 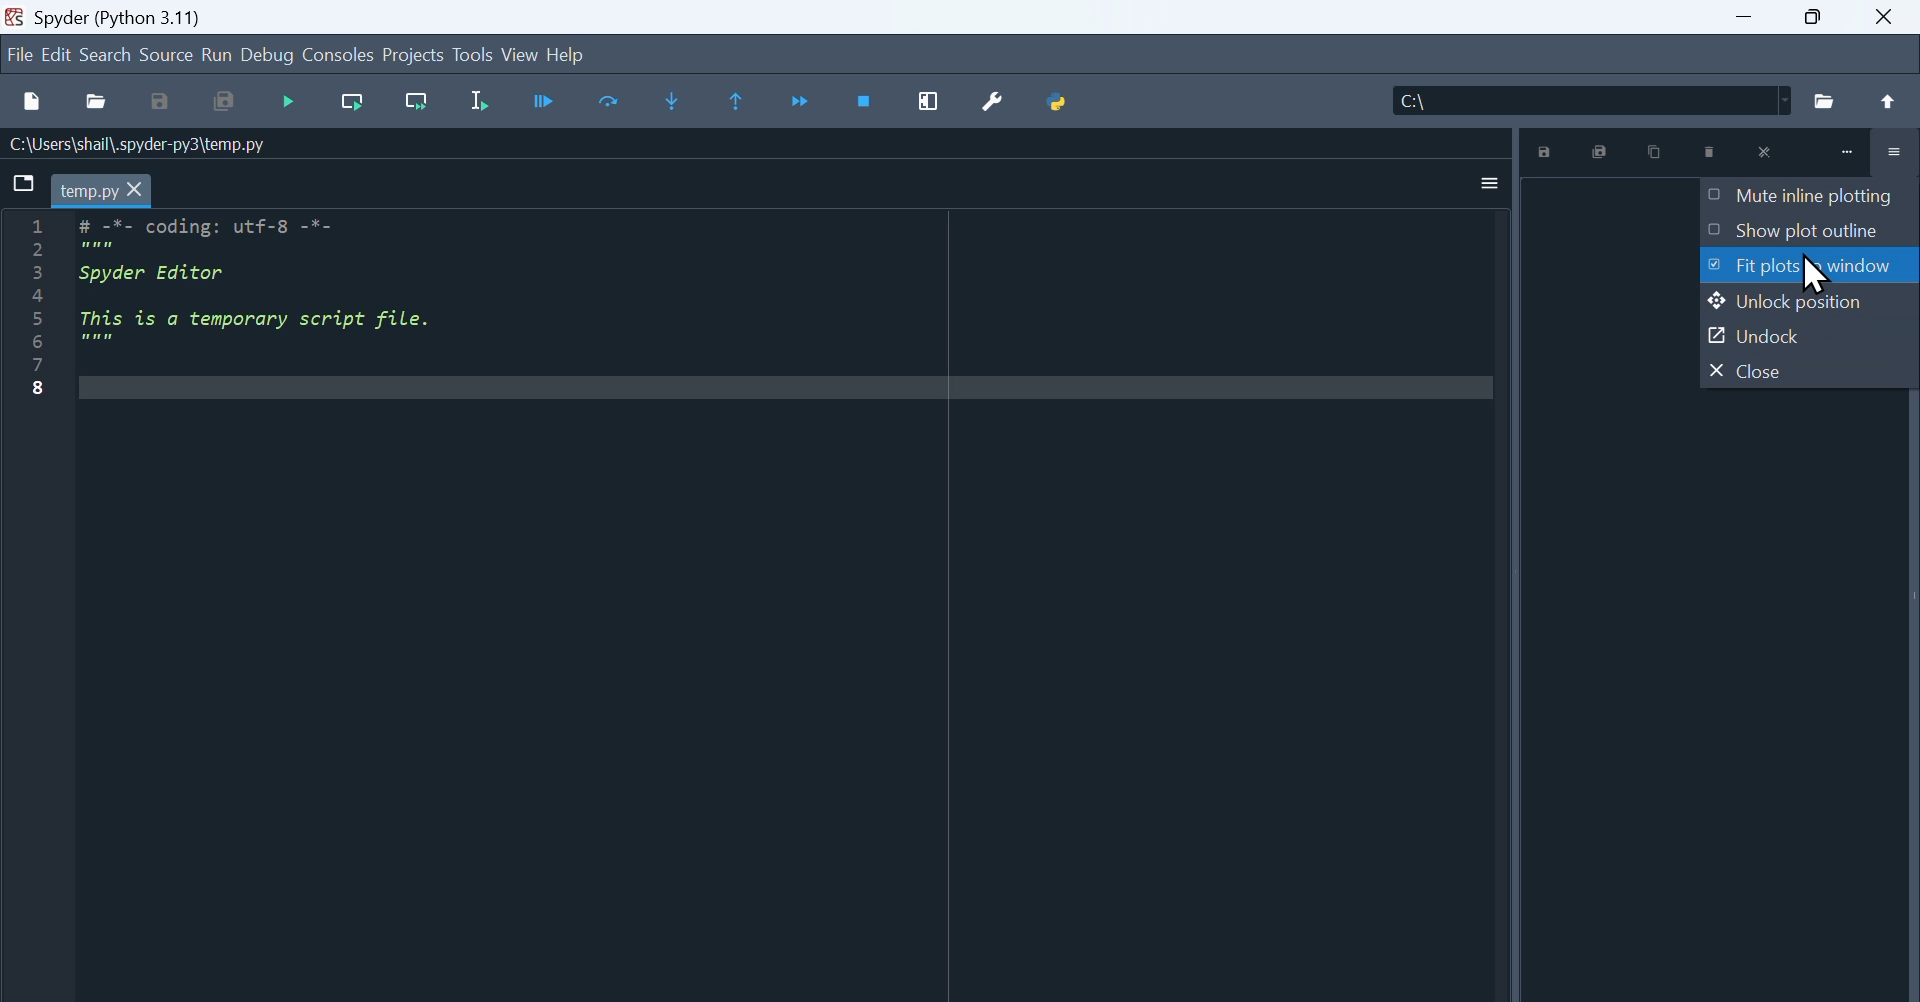 What do you see at coordinates (1488, 183) in the screenshot?
I see `More options` at bounding box center [1488, 183].